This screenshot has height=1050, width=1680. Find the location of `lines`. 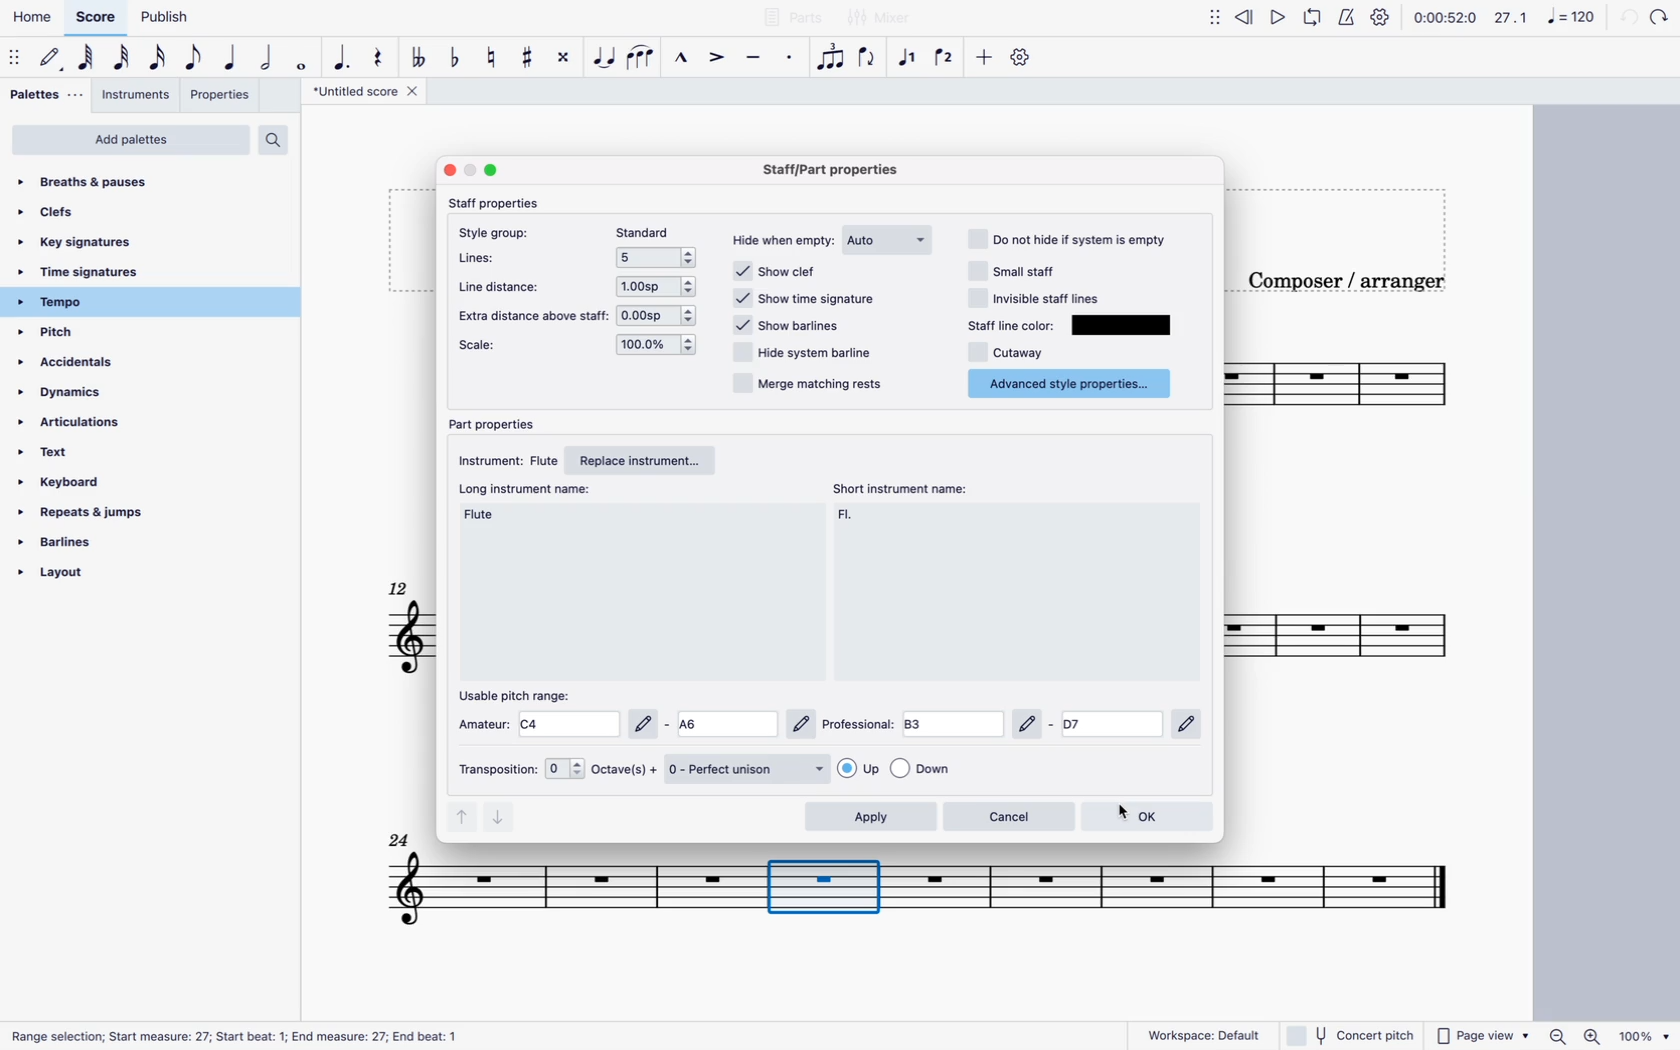

lines is located at coordinates (491, 258).